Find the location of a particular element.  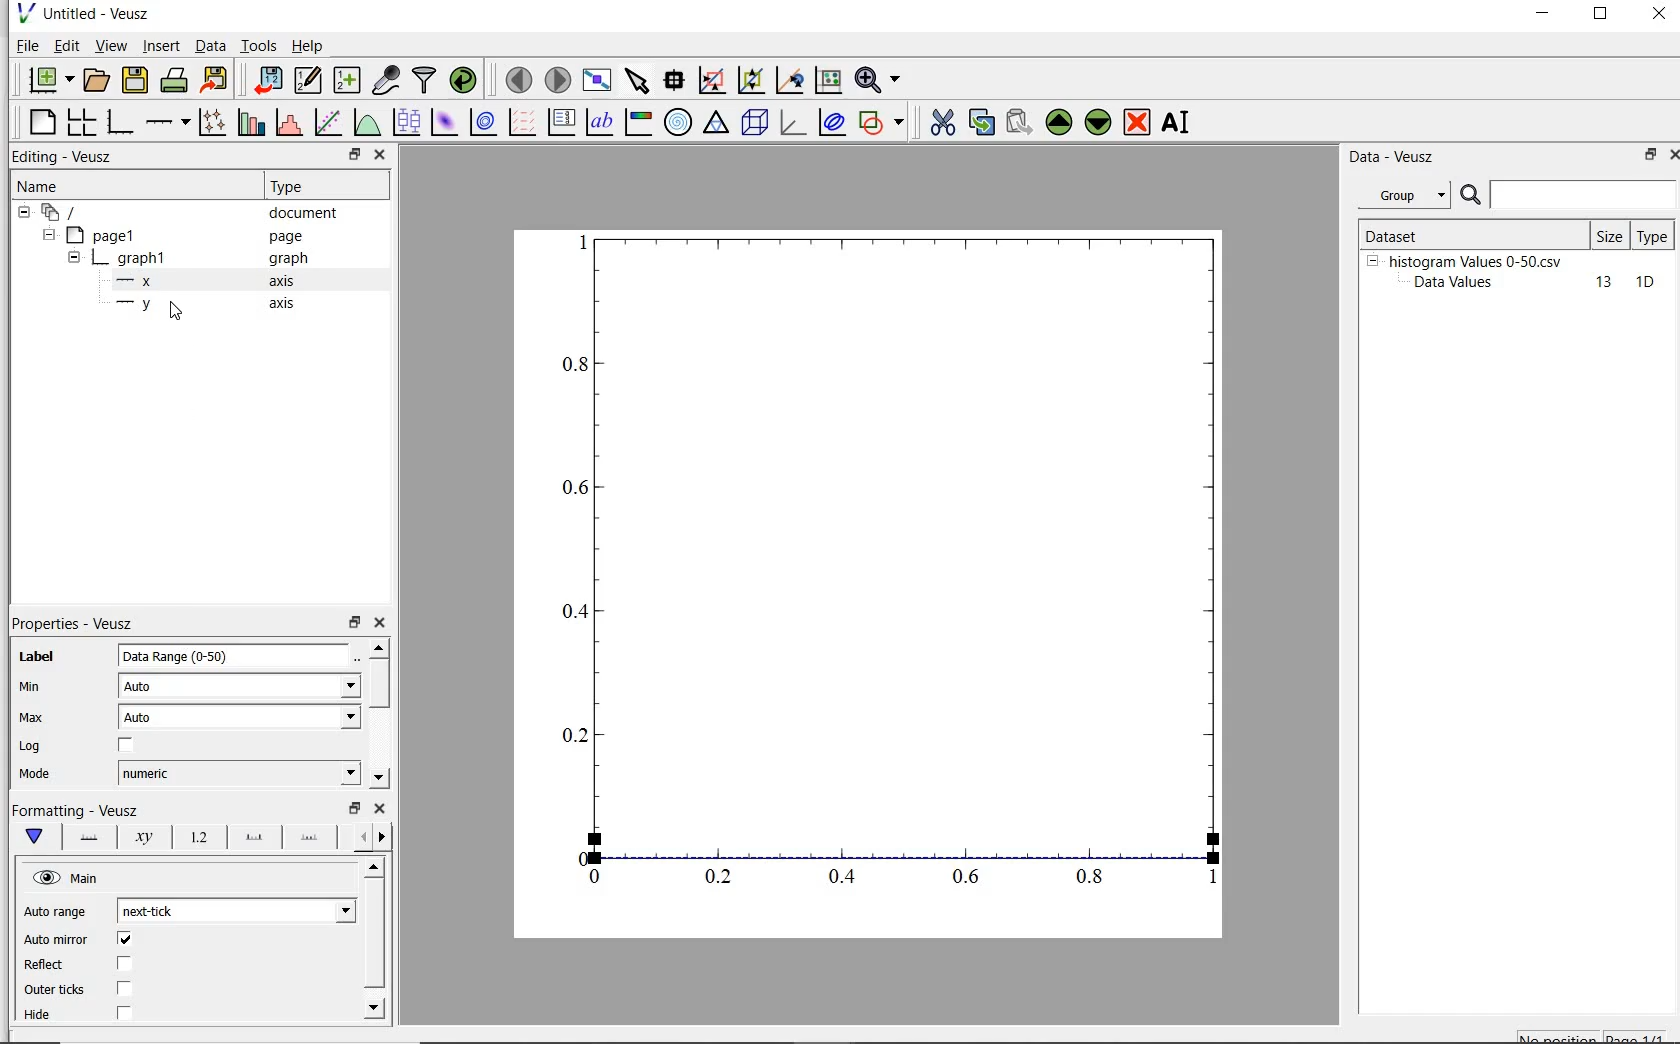

checkbox is located at coordinates (124, 964).